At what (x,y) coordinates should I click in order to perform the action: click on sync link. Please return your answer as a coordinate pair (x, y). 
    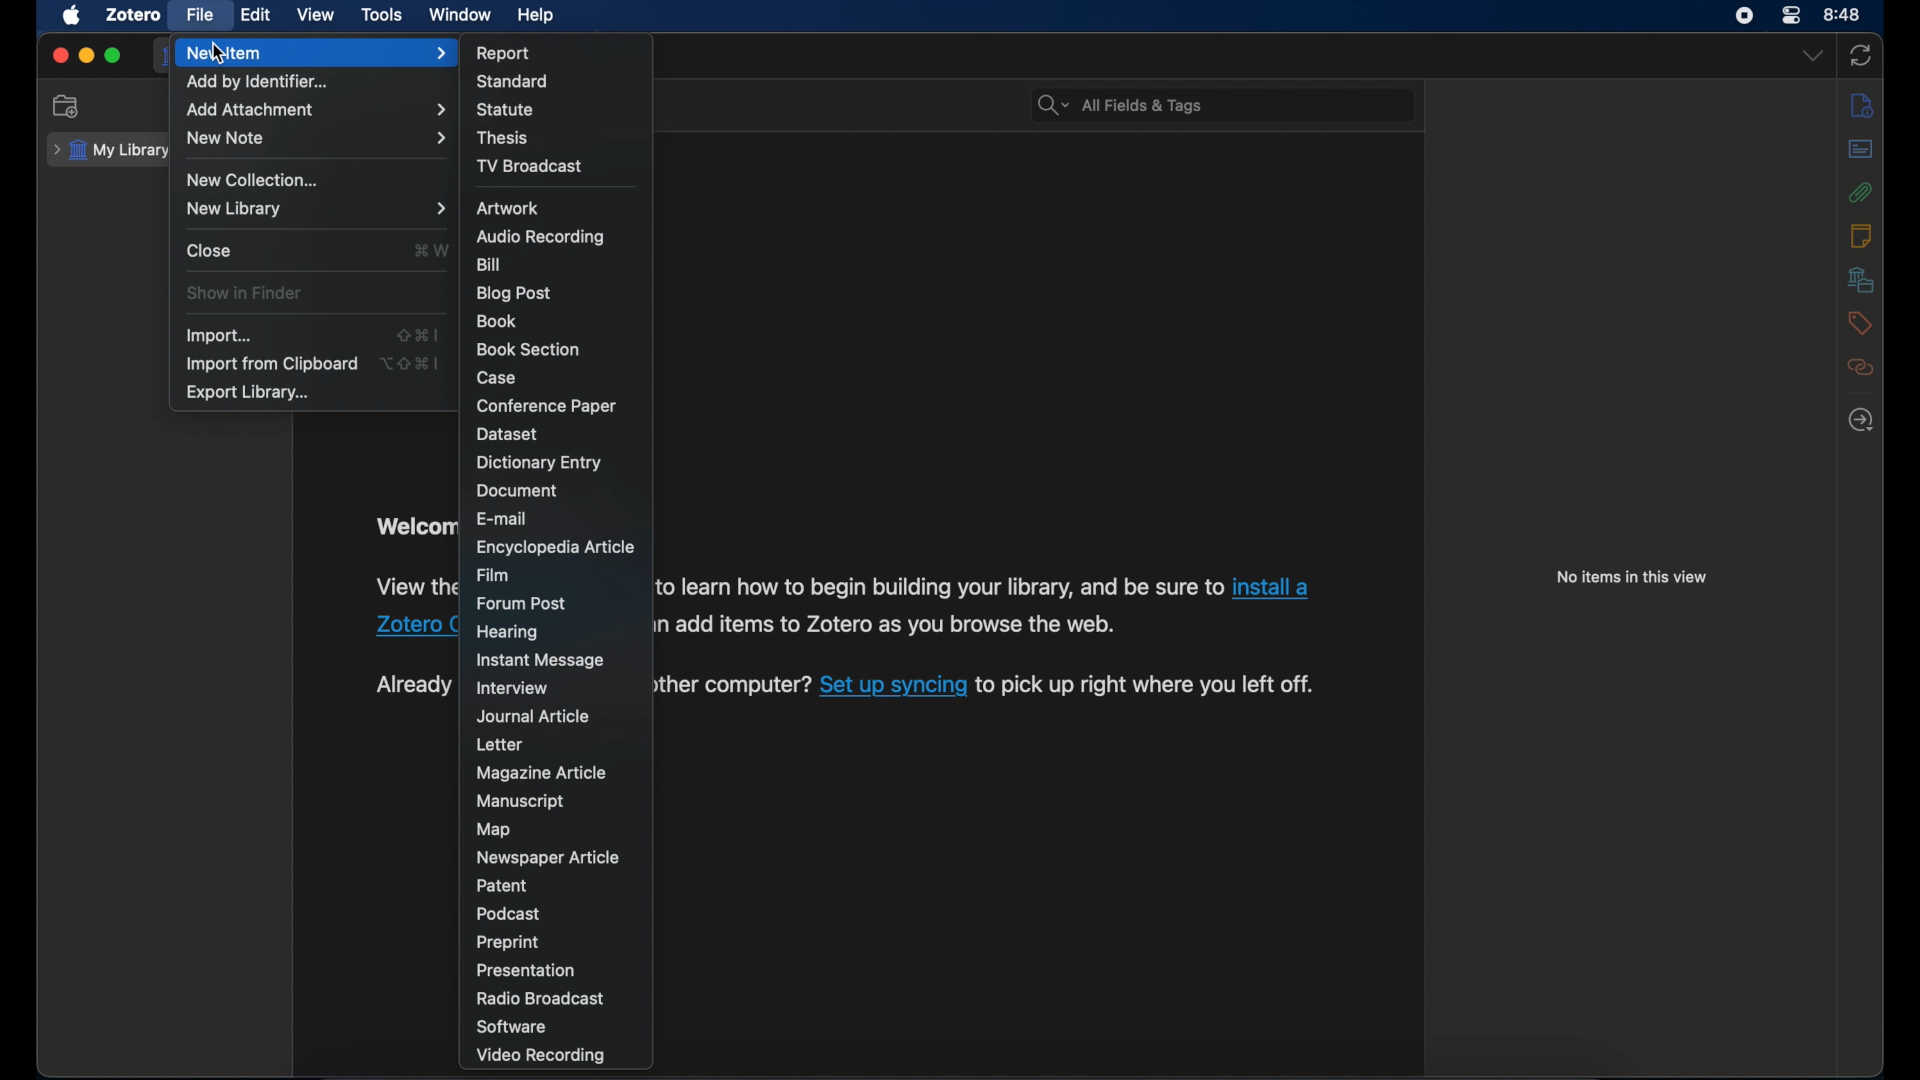
    Looking at the image, I should click on (893, 687).